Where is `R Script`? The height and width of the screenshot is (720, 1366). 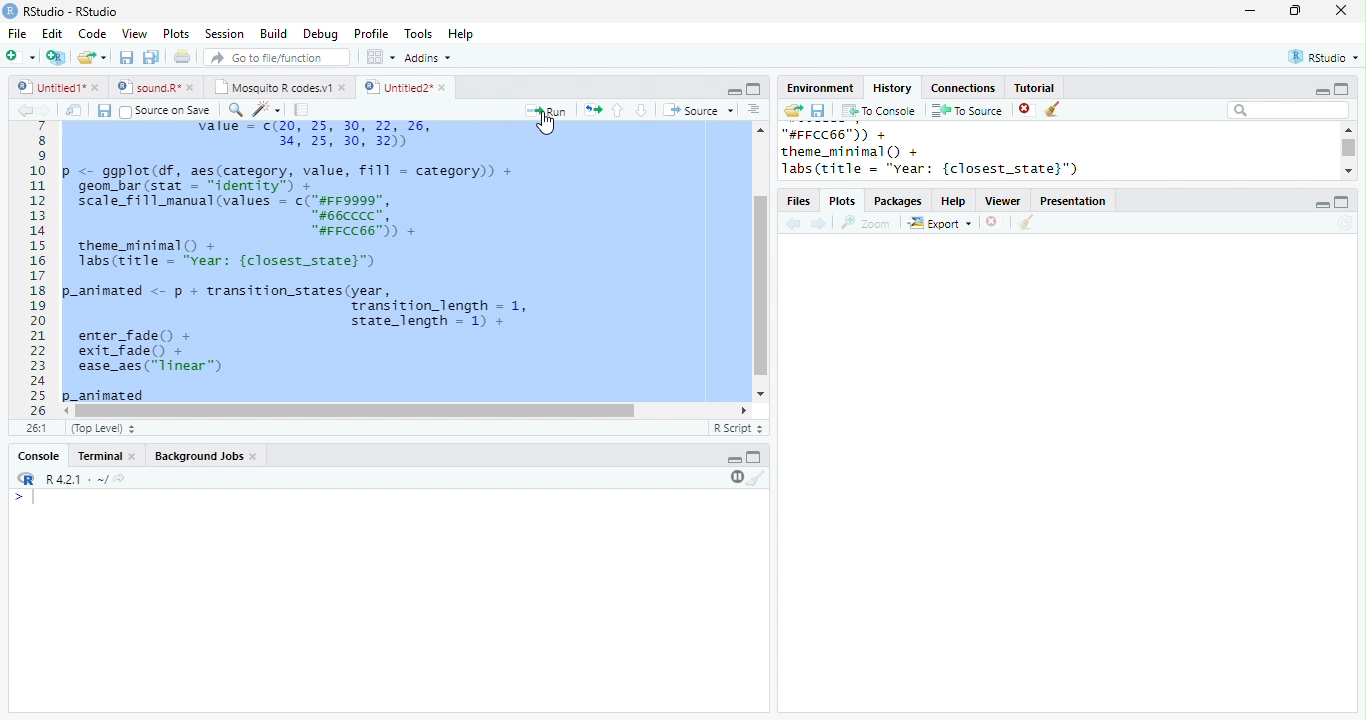
R Script is located at coordinates (737, 427).